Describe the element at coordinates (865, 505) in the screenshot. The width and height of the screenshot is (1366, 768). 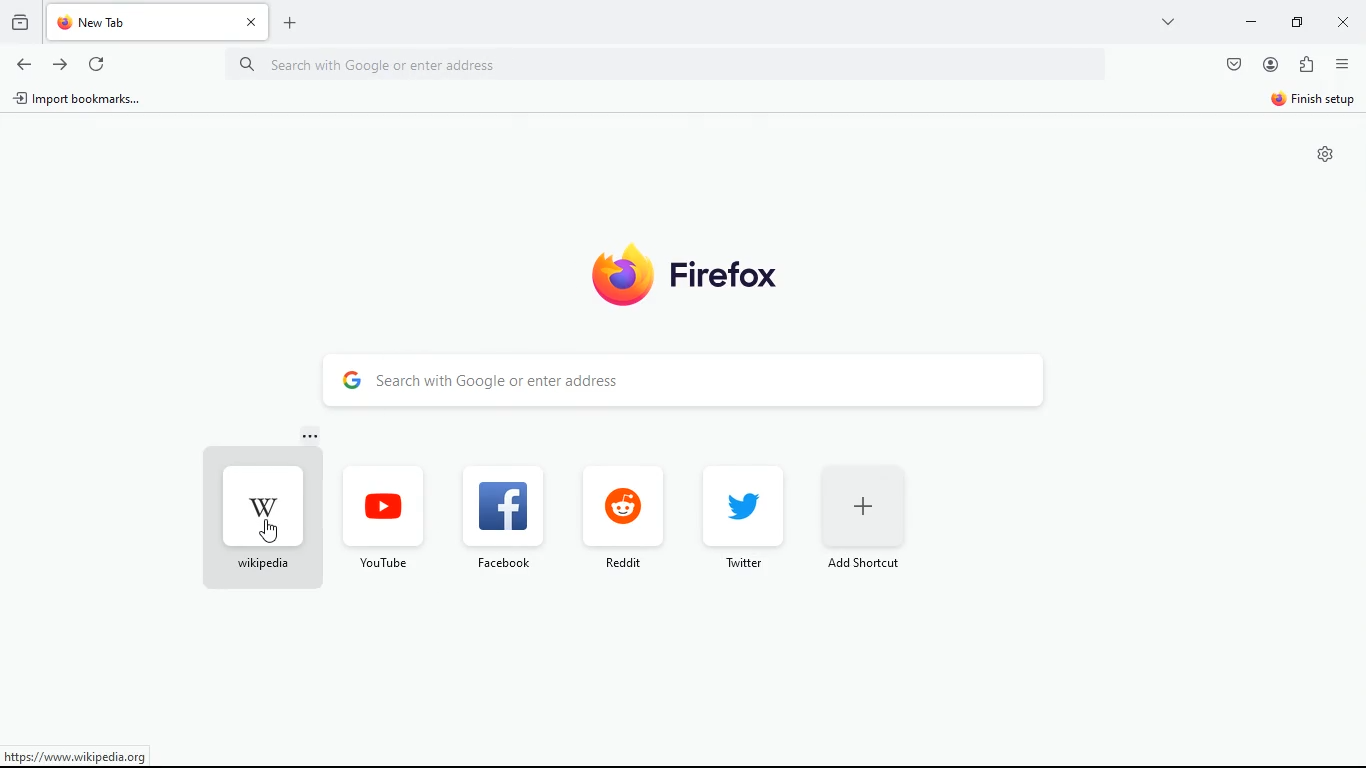
I see `add shortcut` at that location.